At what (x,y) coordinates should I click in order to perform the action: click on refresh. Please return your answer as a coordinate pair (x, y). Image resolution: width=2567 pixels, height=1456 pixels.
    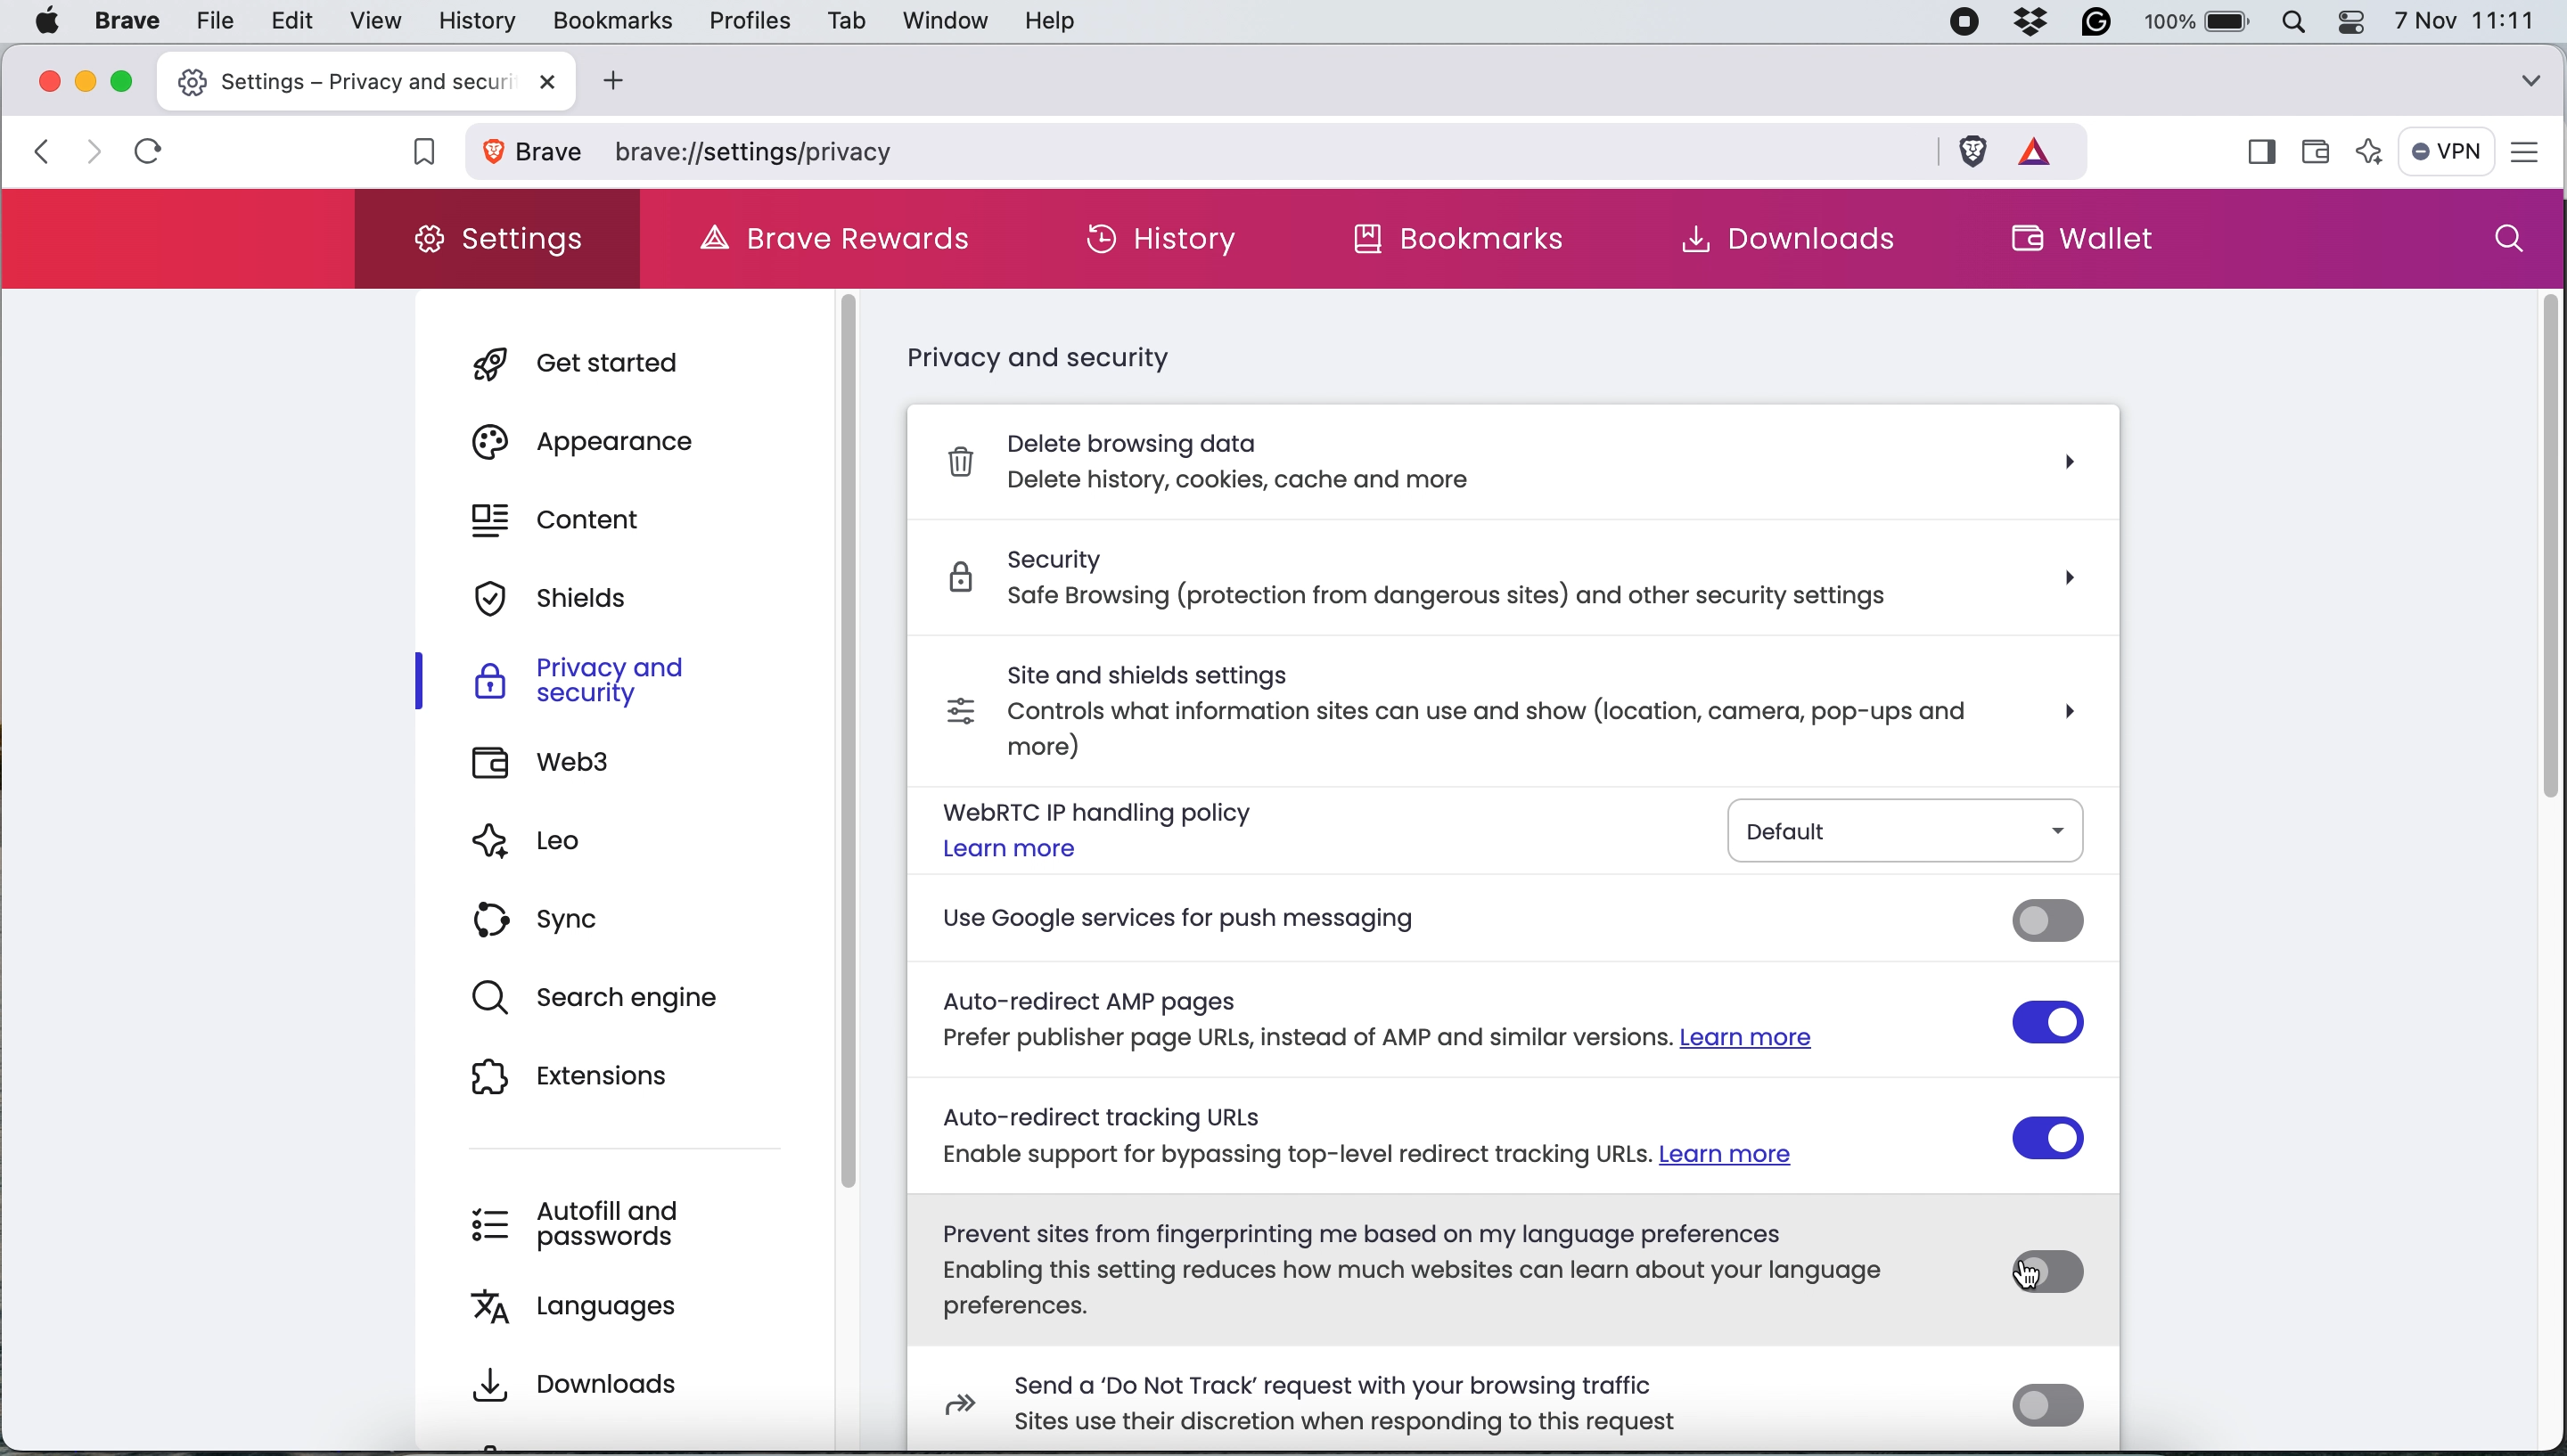
    Looking at the image, I should click on (150, 151).